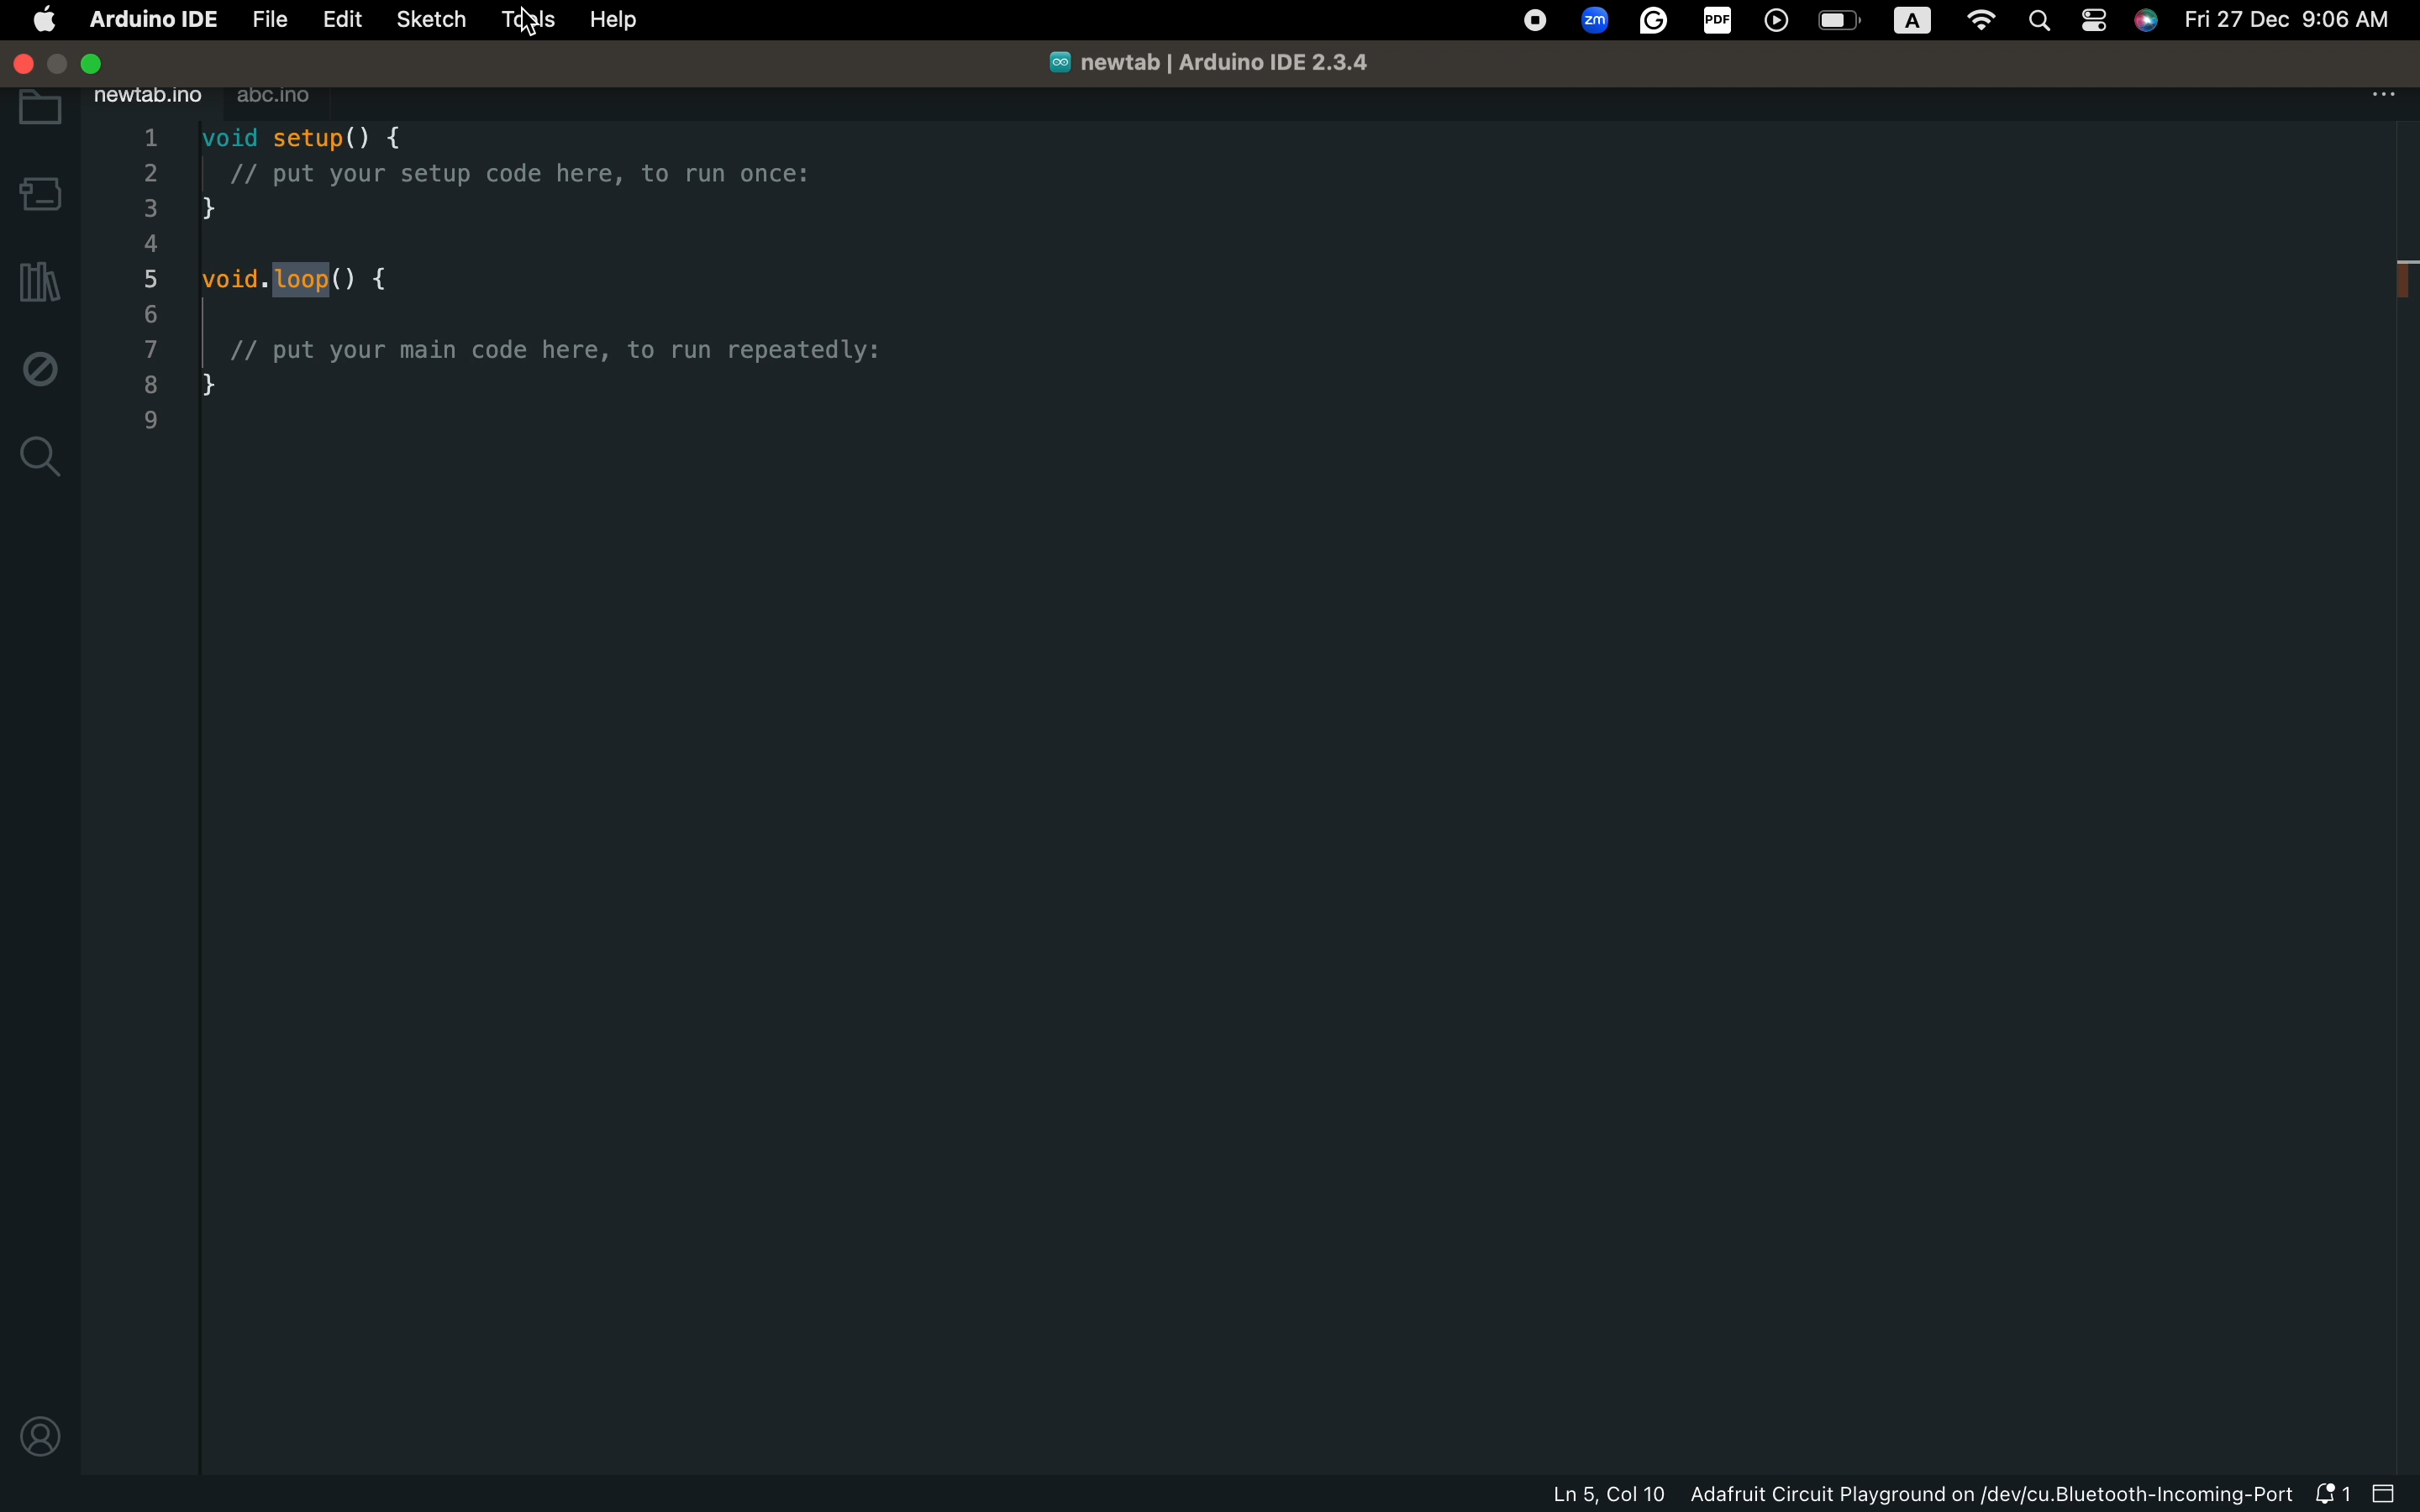 Image resolution: width=2420 pixels, height=1512 pixels. I want to click on Grammerly, so click(1655, 17).